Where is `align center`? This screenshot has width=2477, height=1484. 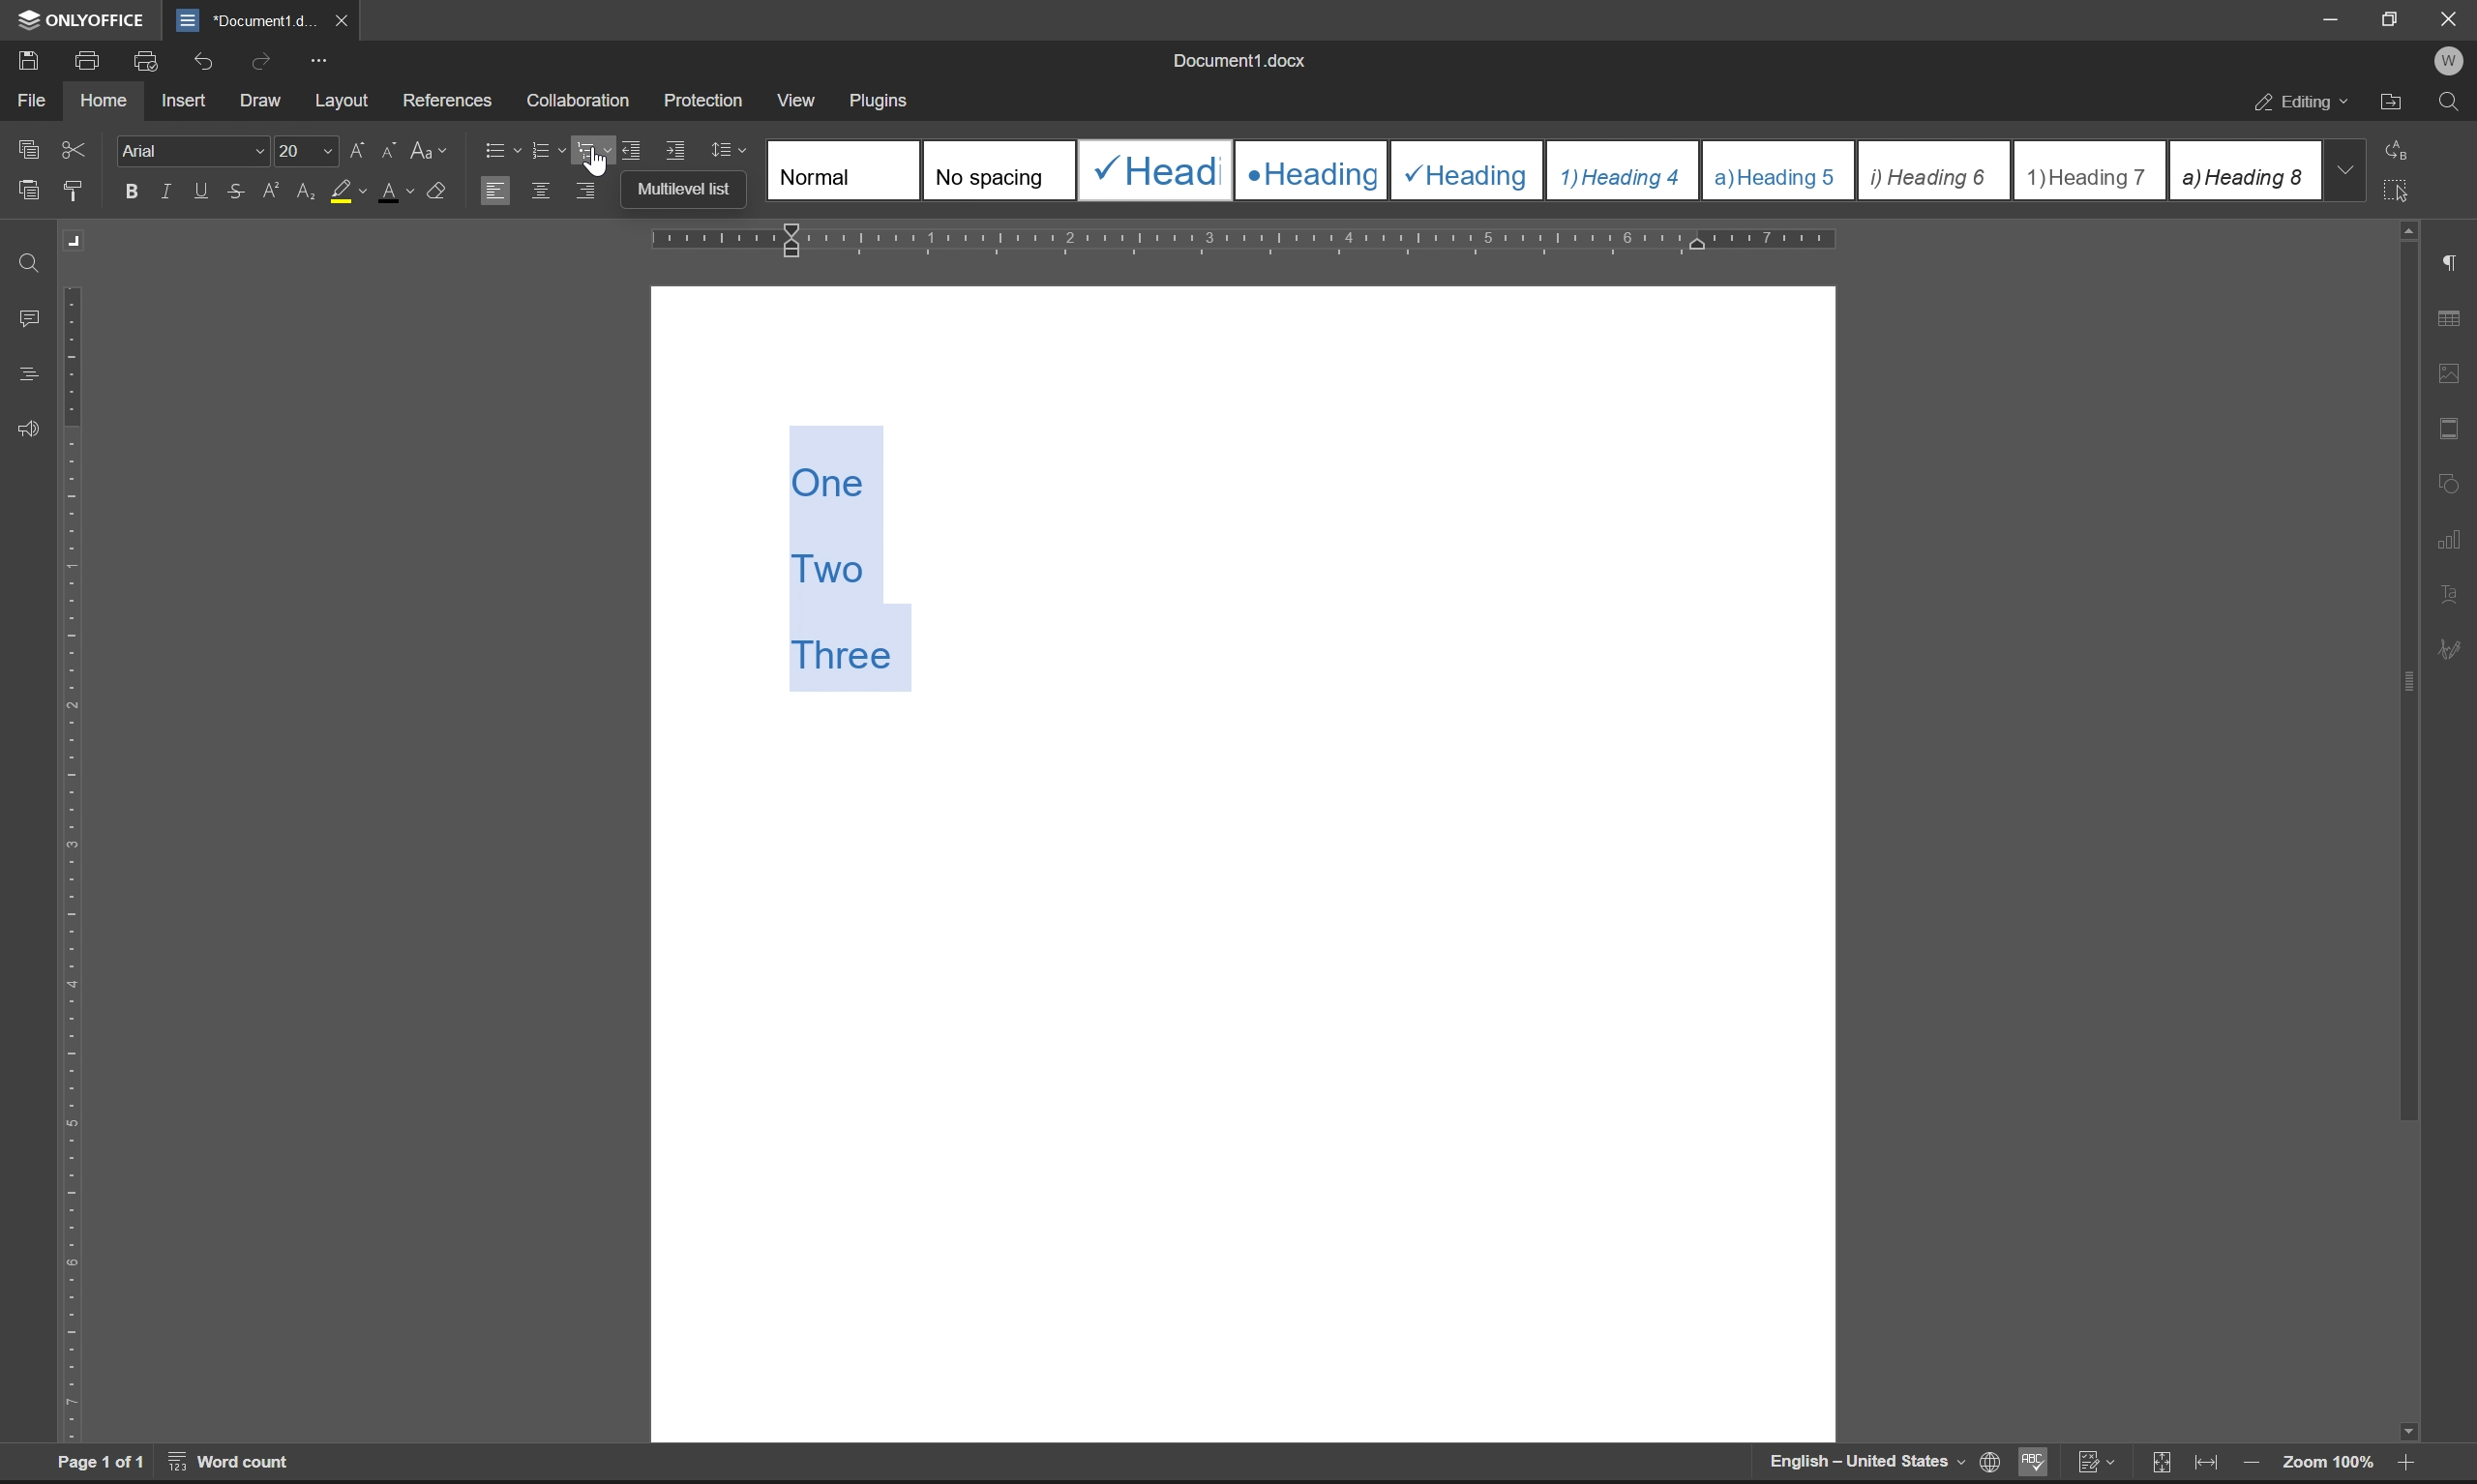 align center is located at coordinates (542, 189).